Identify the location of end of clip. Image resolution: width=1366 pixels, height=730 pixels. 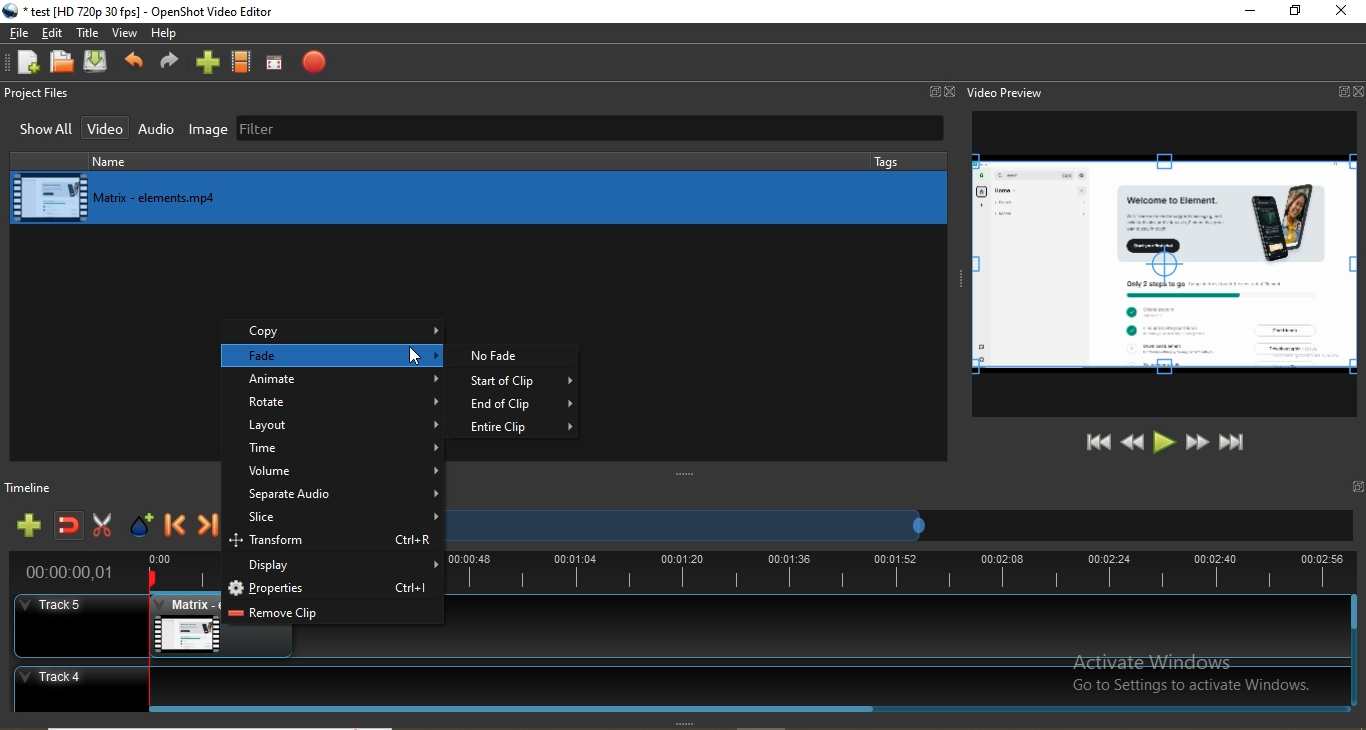
(524, 406).